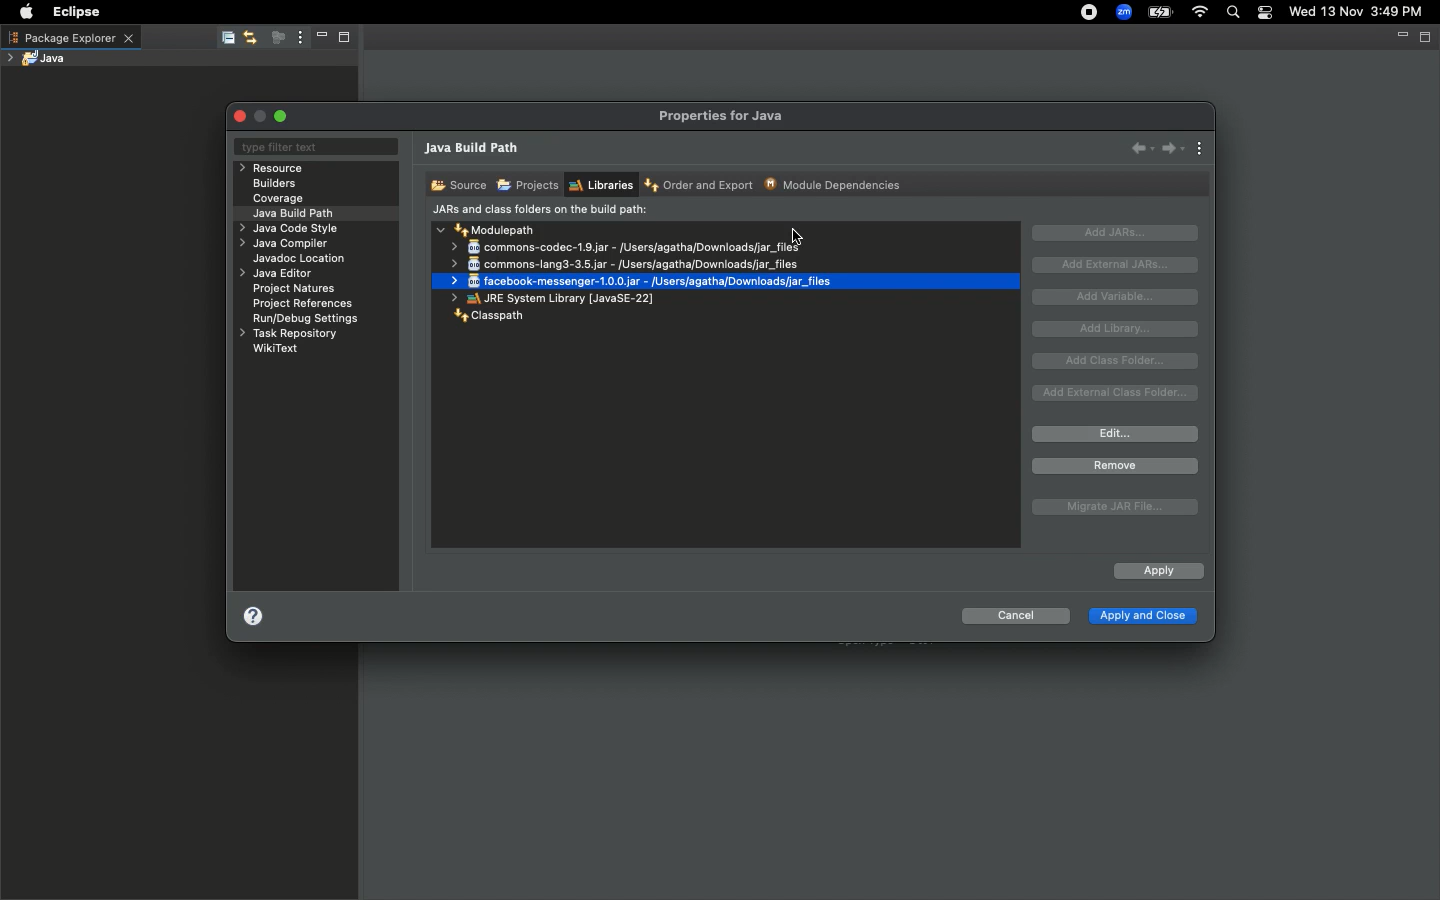 The height and width of the screenshot is (900, 1440). Describe the element at coordinates (1201, 13) in the screenshot. I see `Internet` at that location.